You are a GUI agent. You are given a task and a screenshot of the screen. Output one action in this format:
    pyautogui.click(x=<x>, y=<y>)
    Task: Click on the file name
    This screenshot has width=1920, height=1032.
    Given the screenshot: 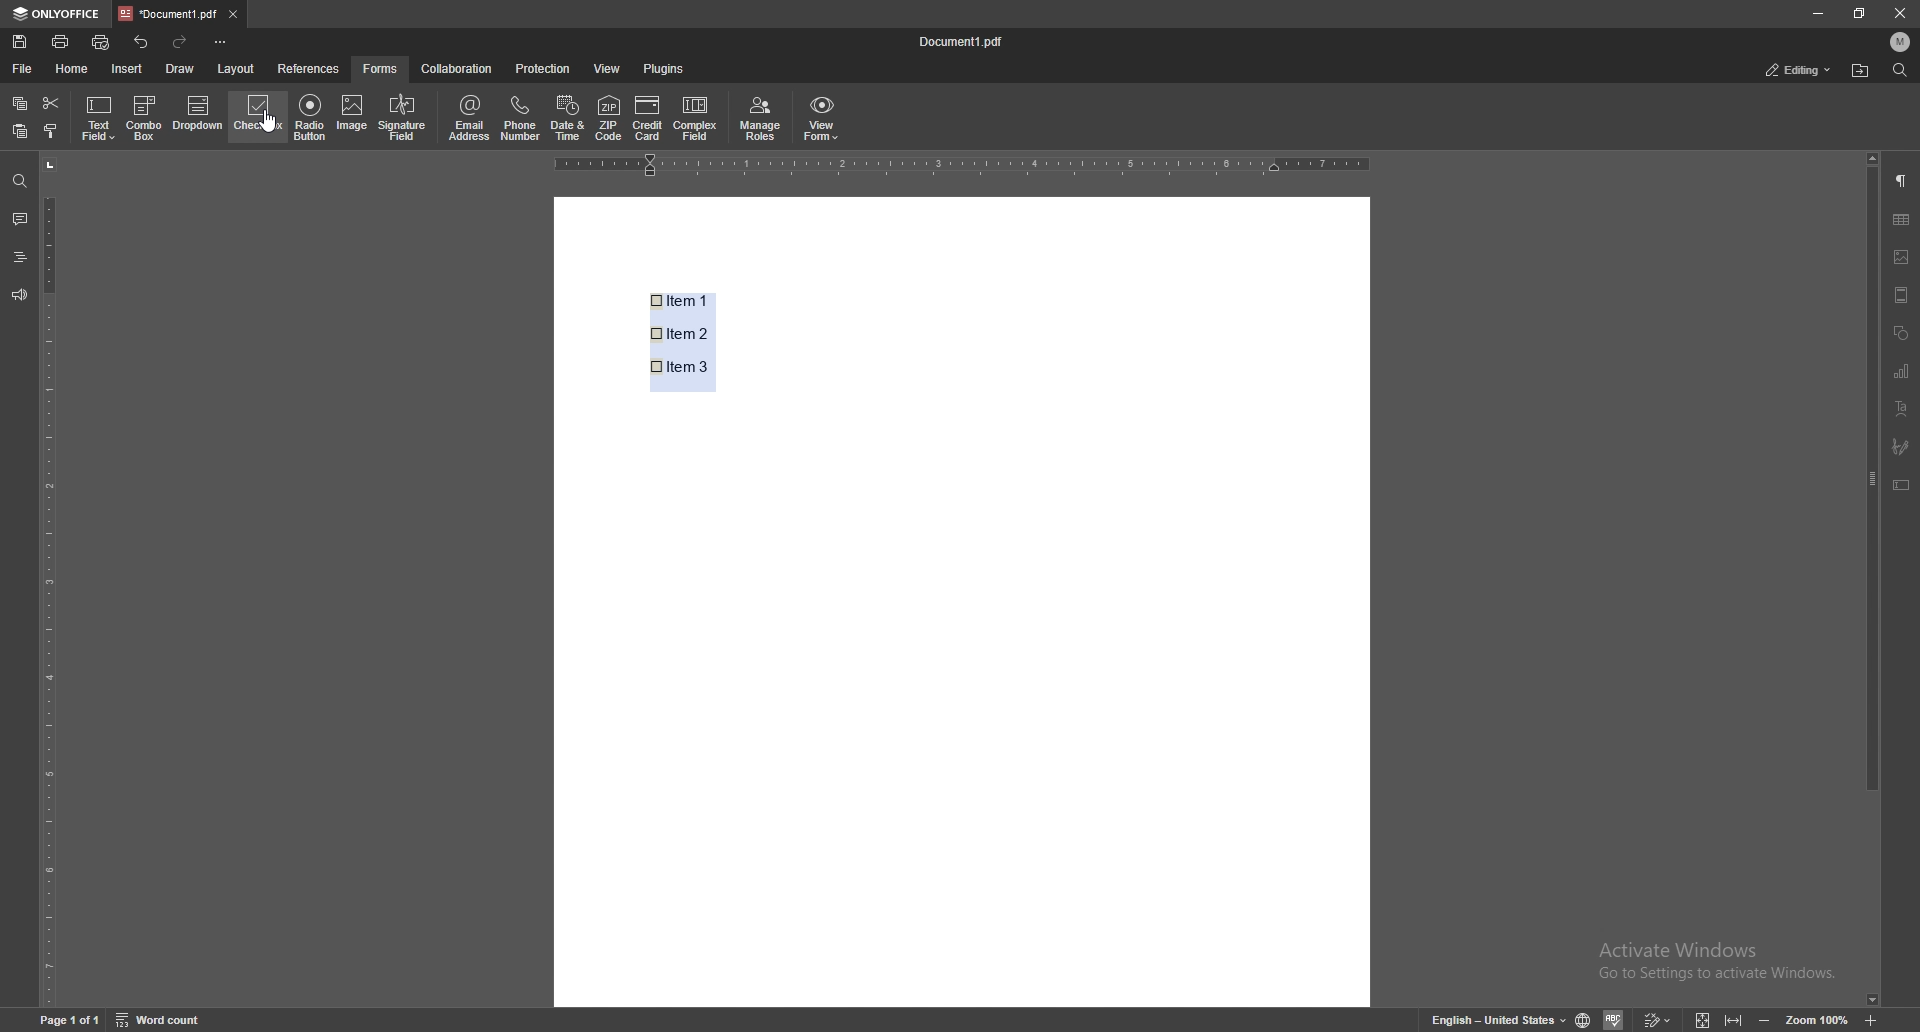 What is the action you would take?
    pyautogui.click(x=964, y=40)
    